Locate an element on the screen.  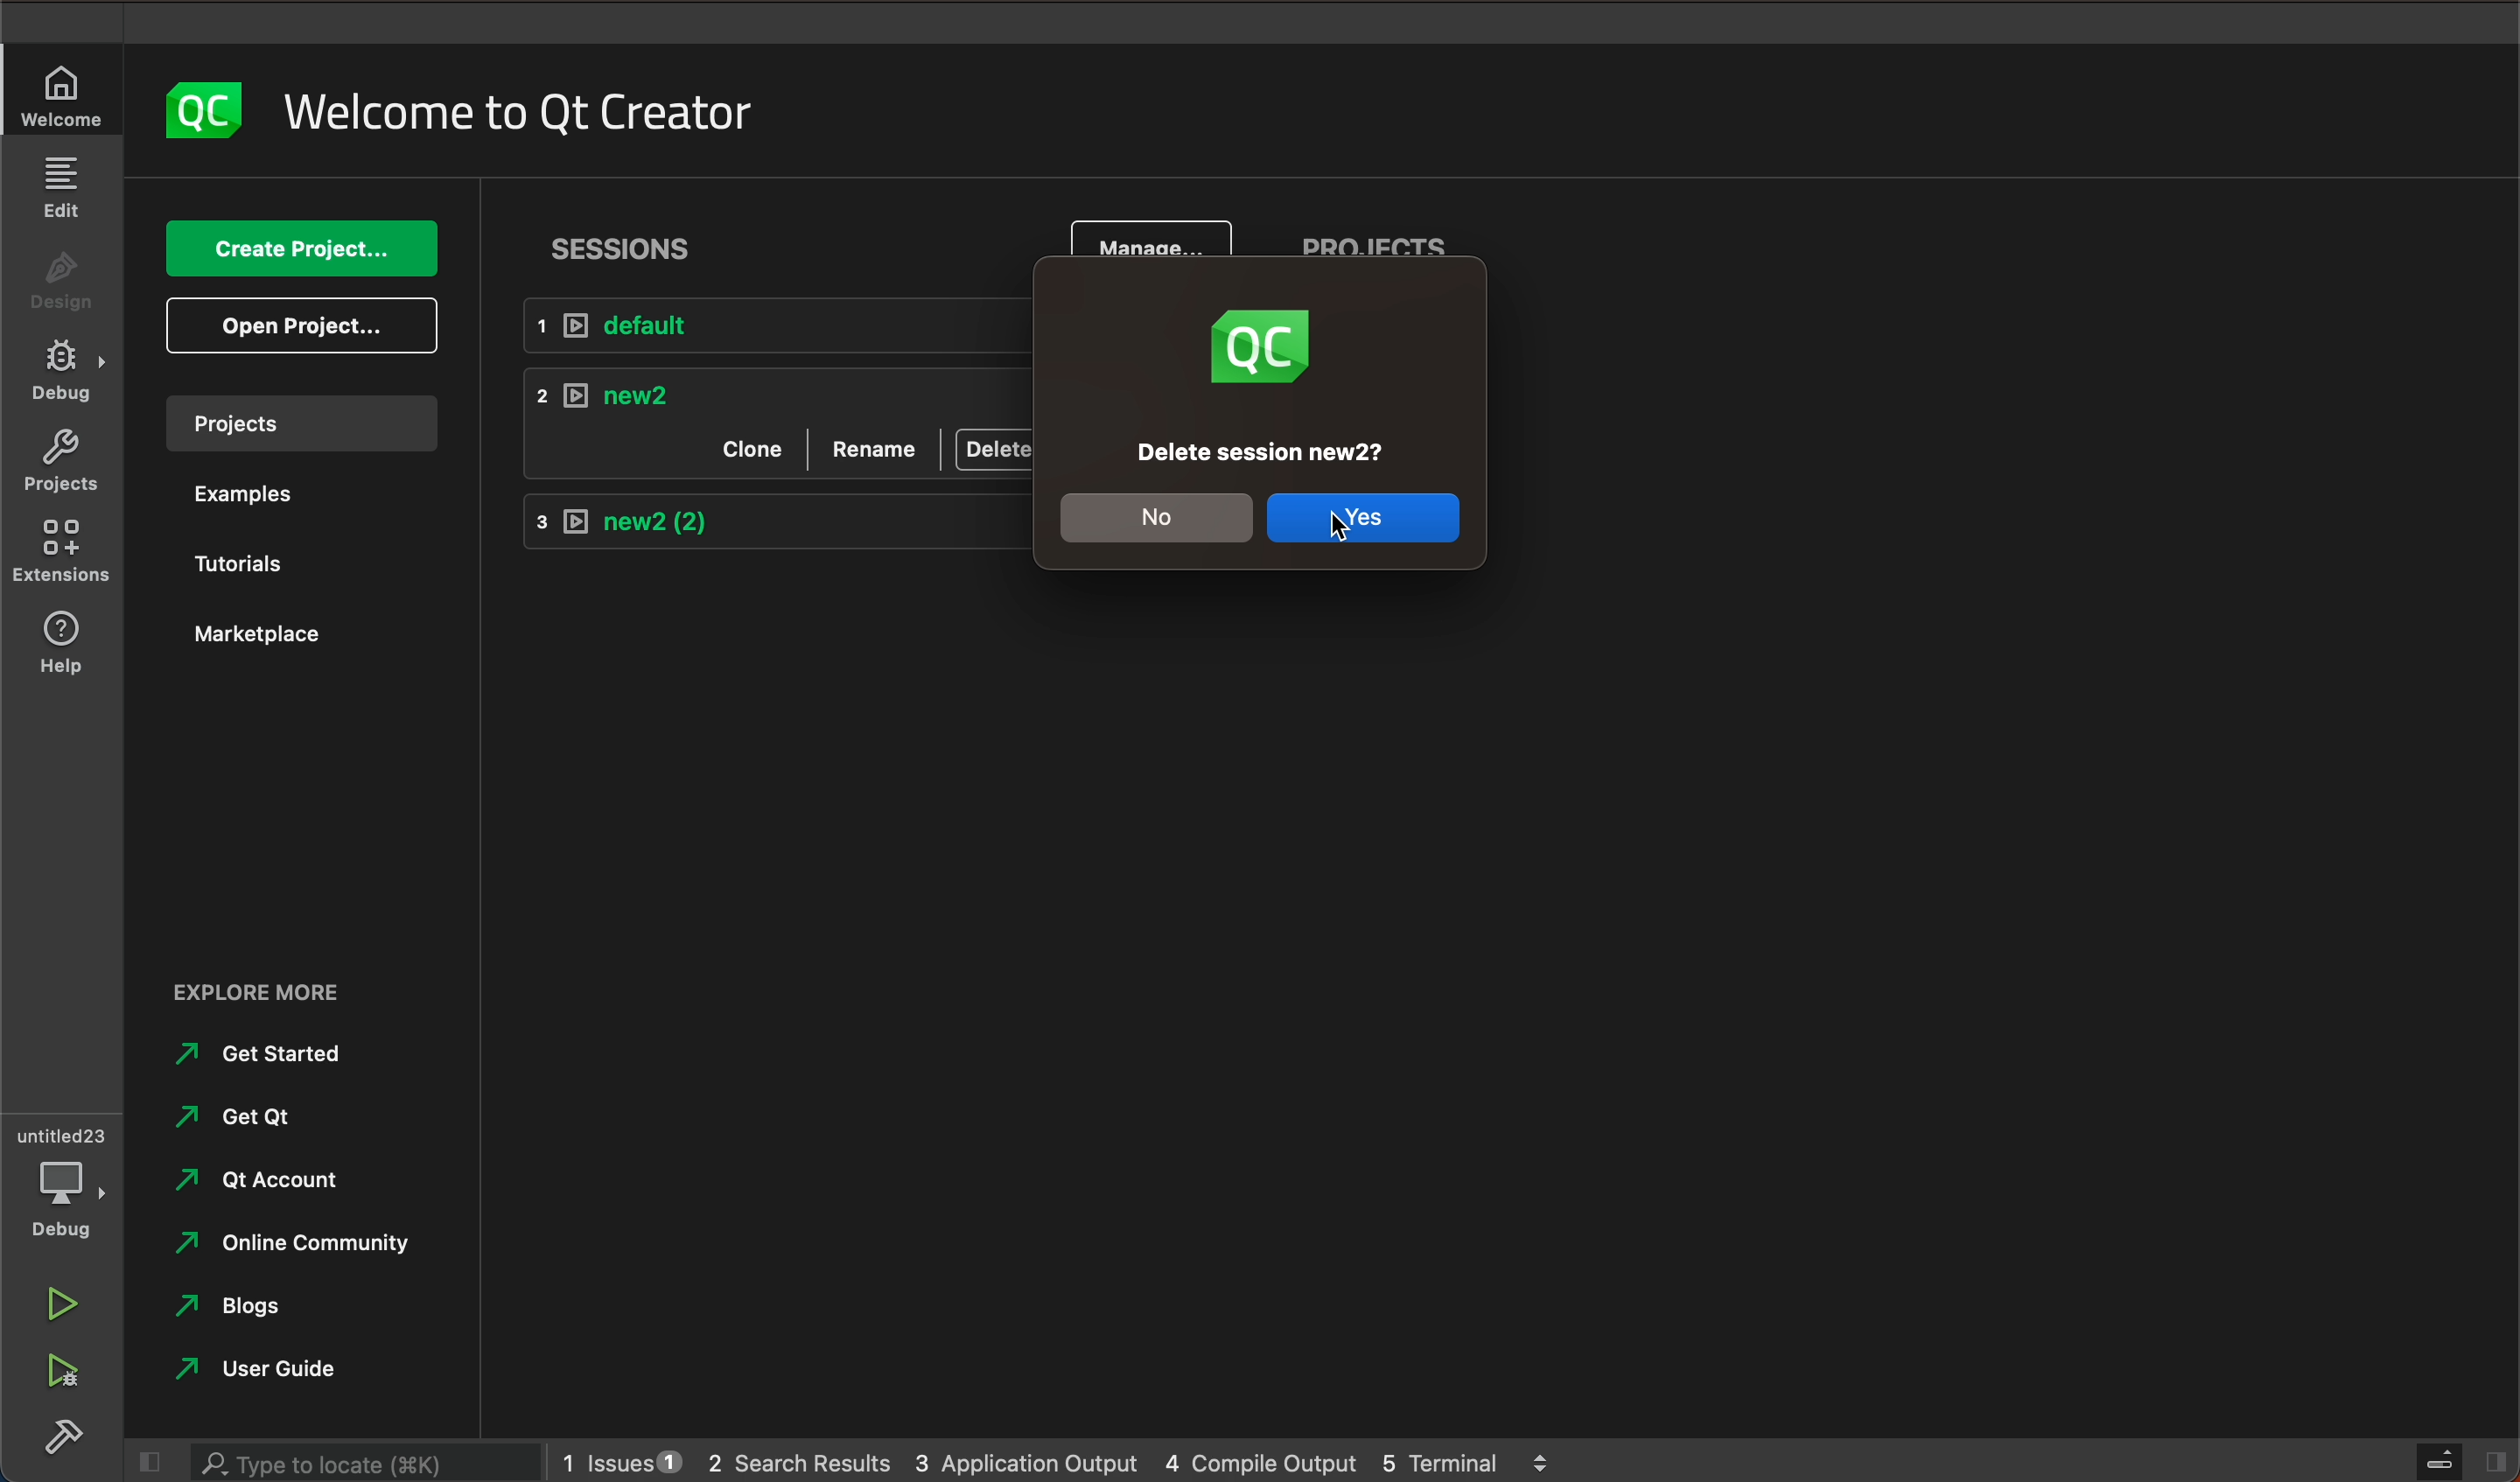
Blogs is located at coordinates (239, 1311).